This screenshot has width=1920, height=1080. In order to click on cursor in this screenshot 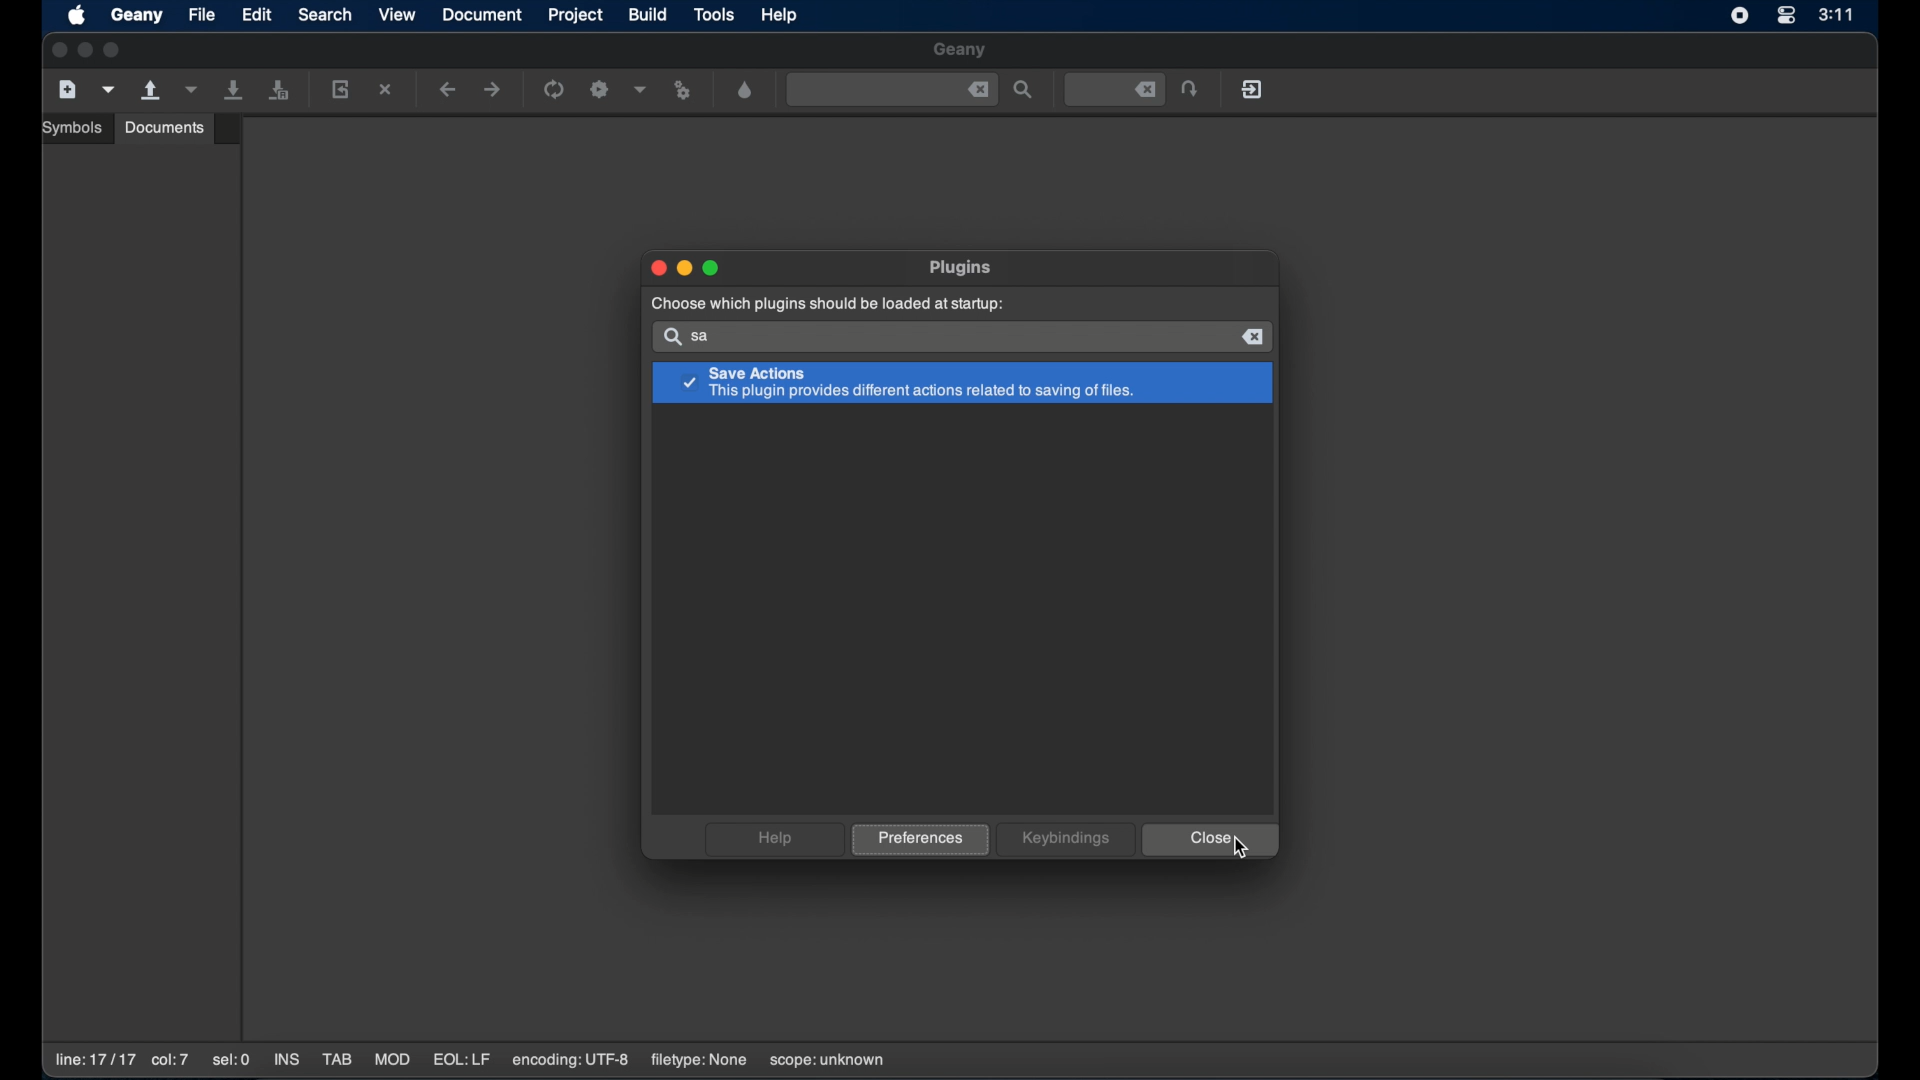, I will do `click(1241, 850)`.